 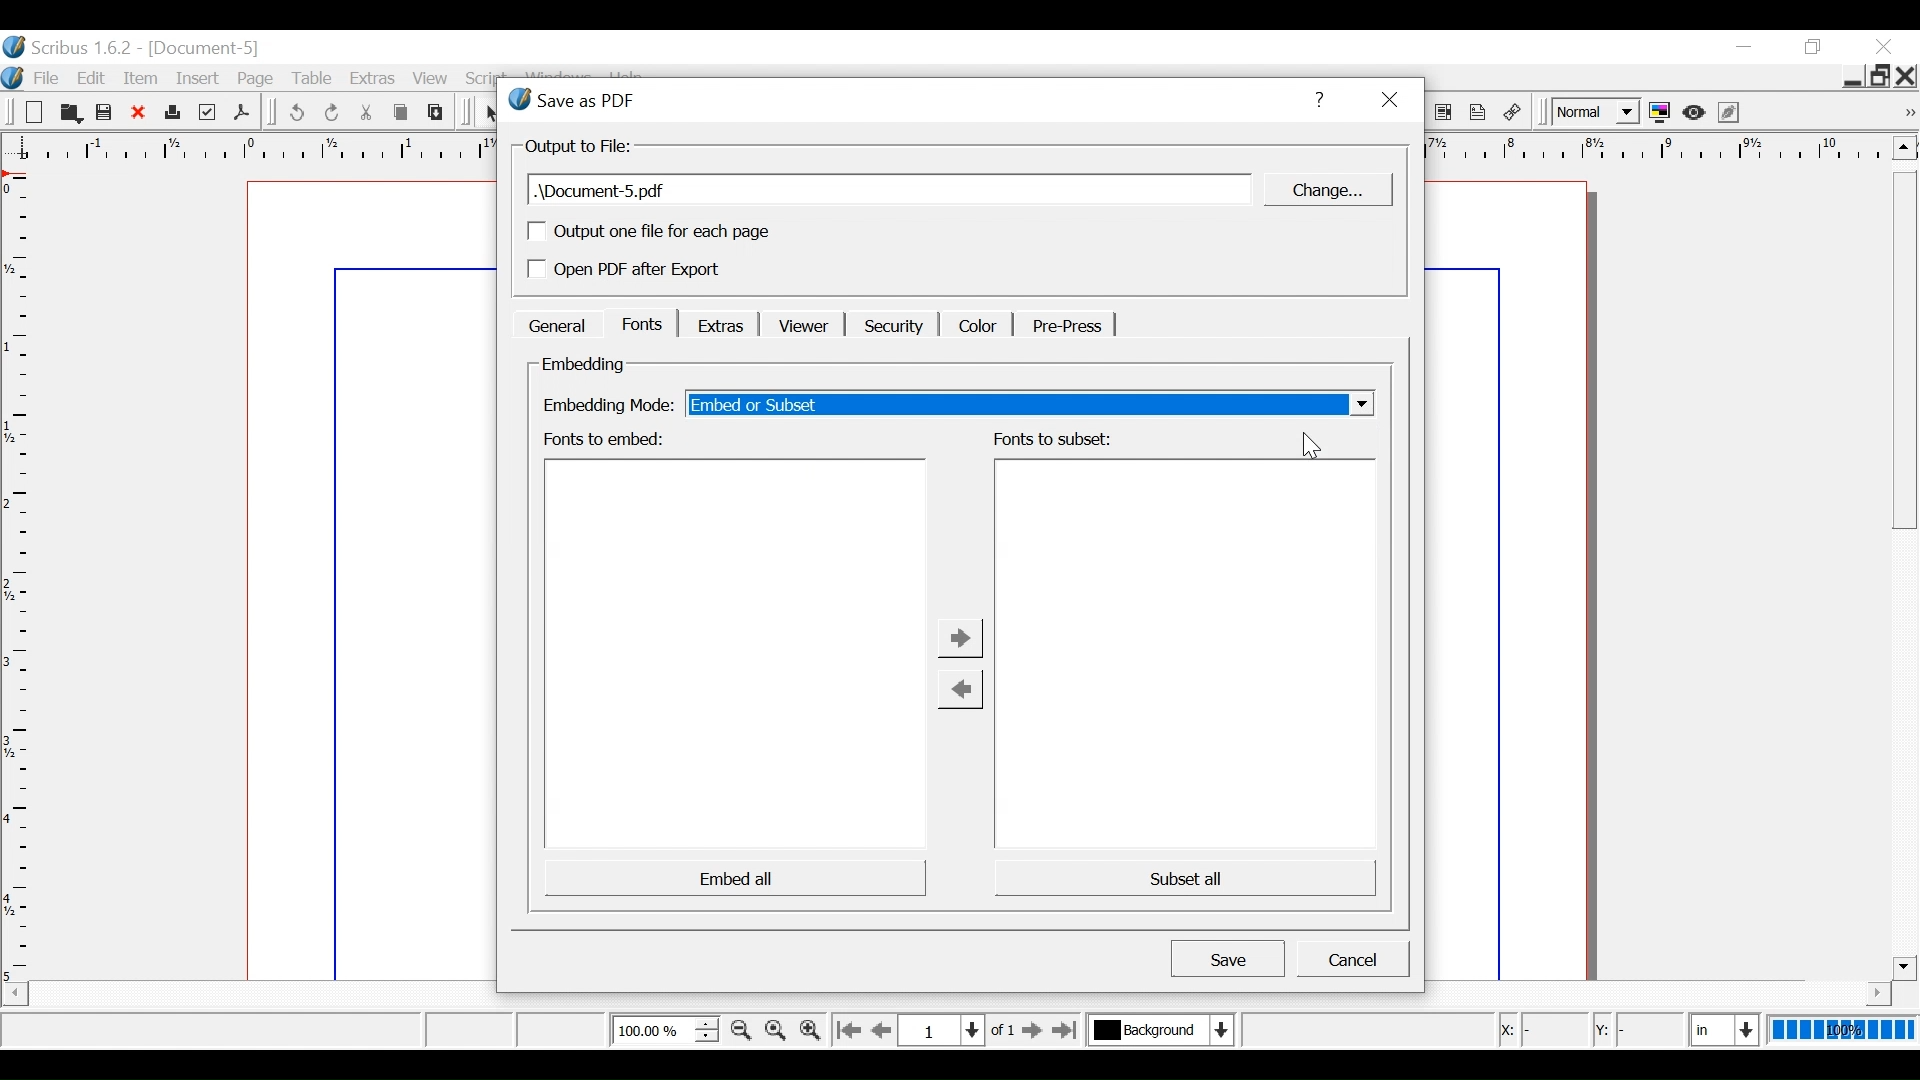 I want to click on Viewer, so click(x=799, y=326).